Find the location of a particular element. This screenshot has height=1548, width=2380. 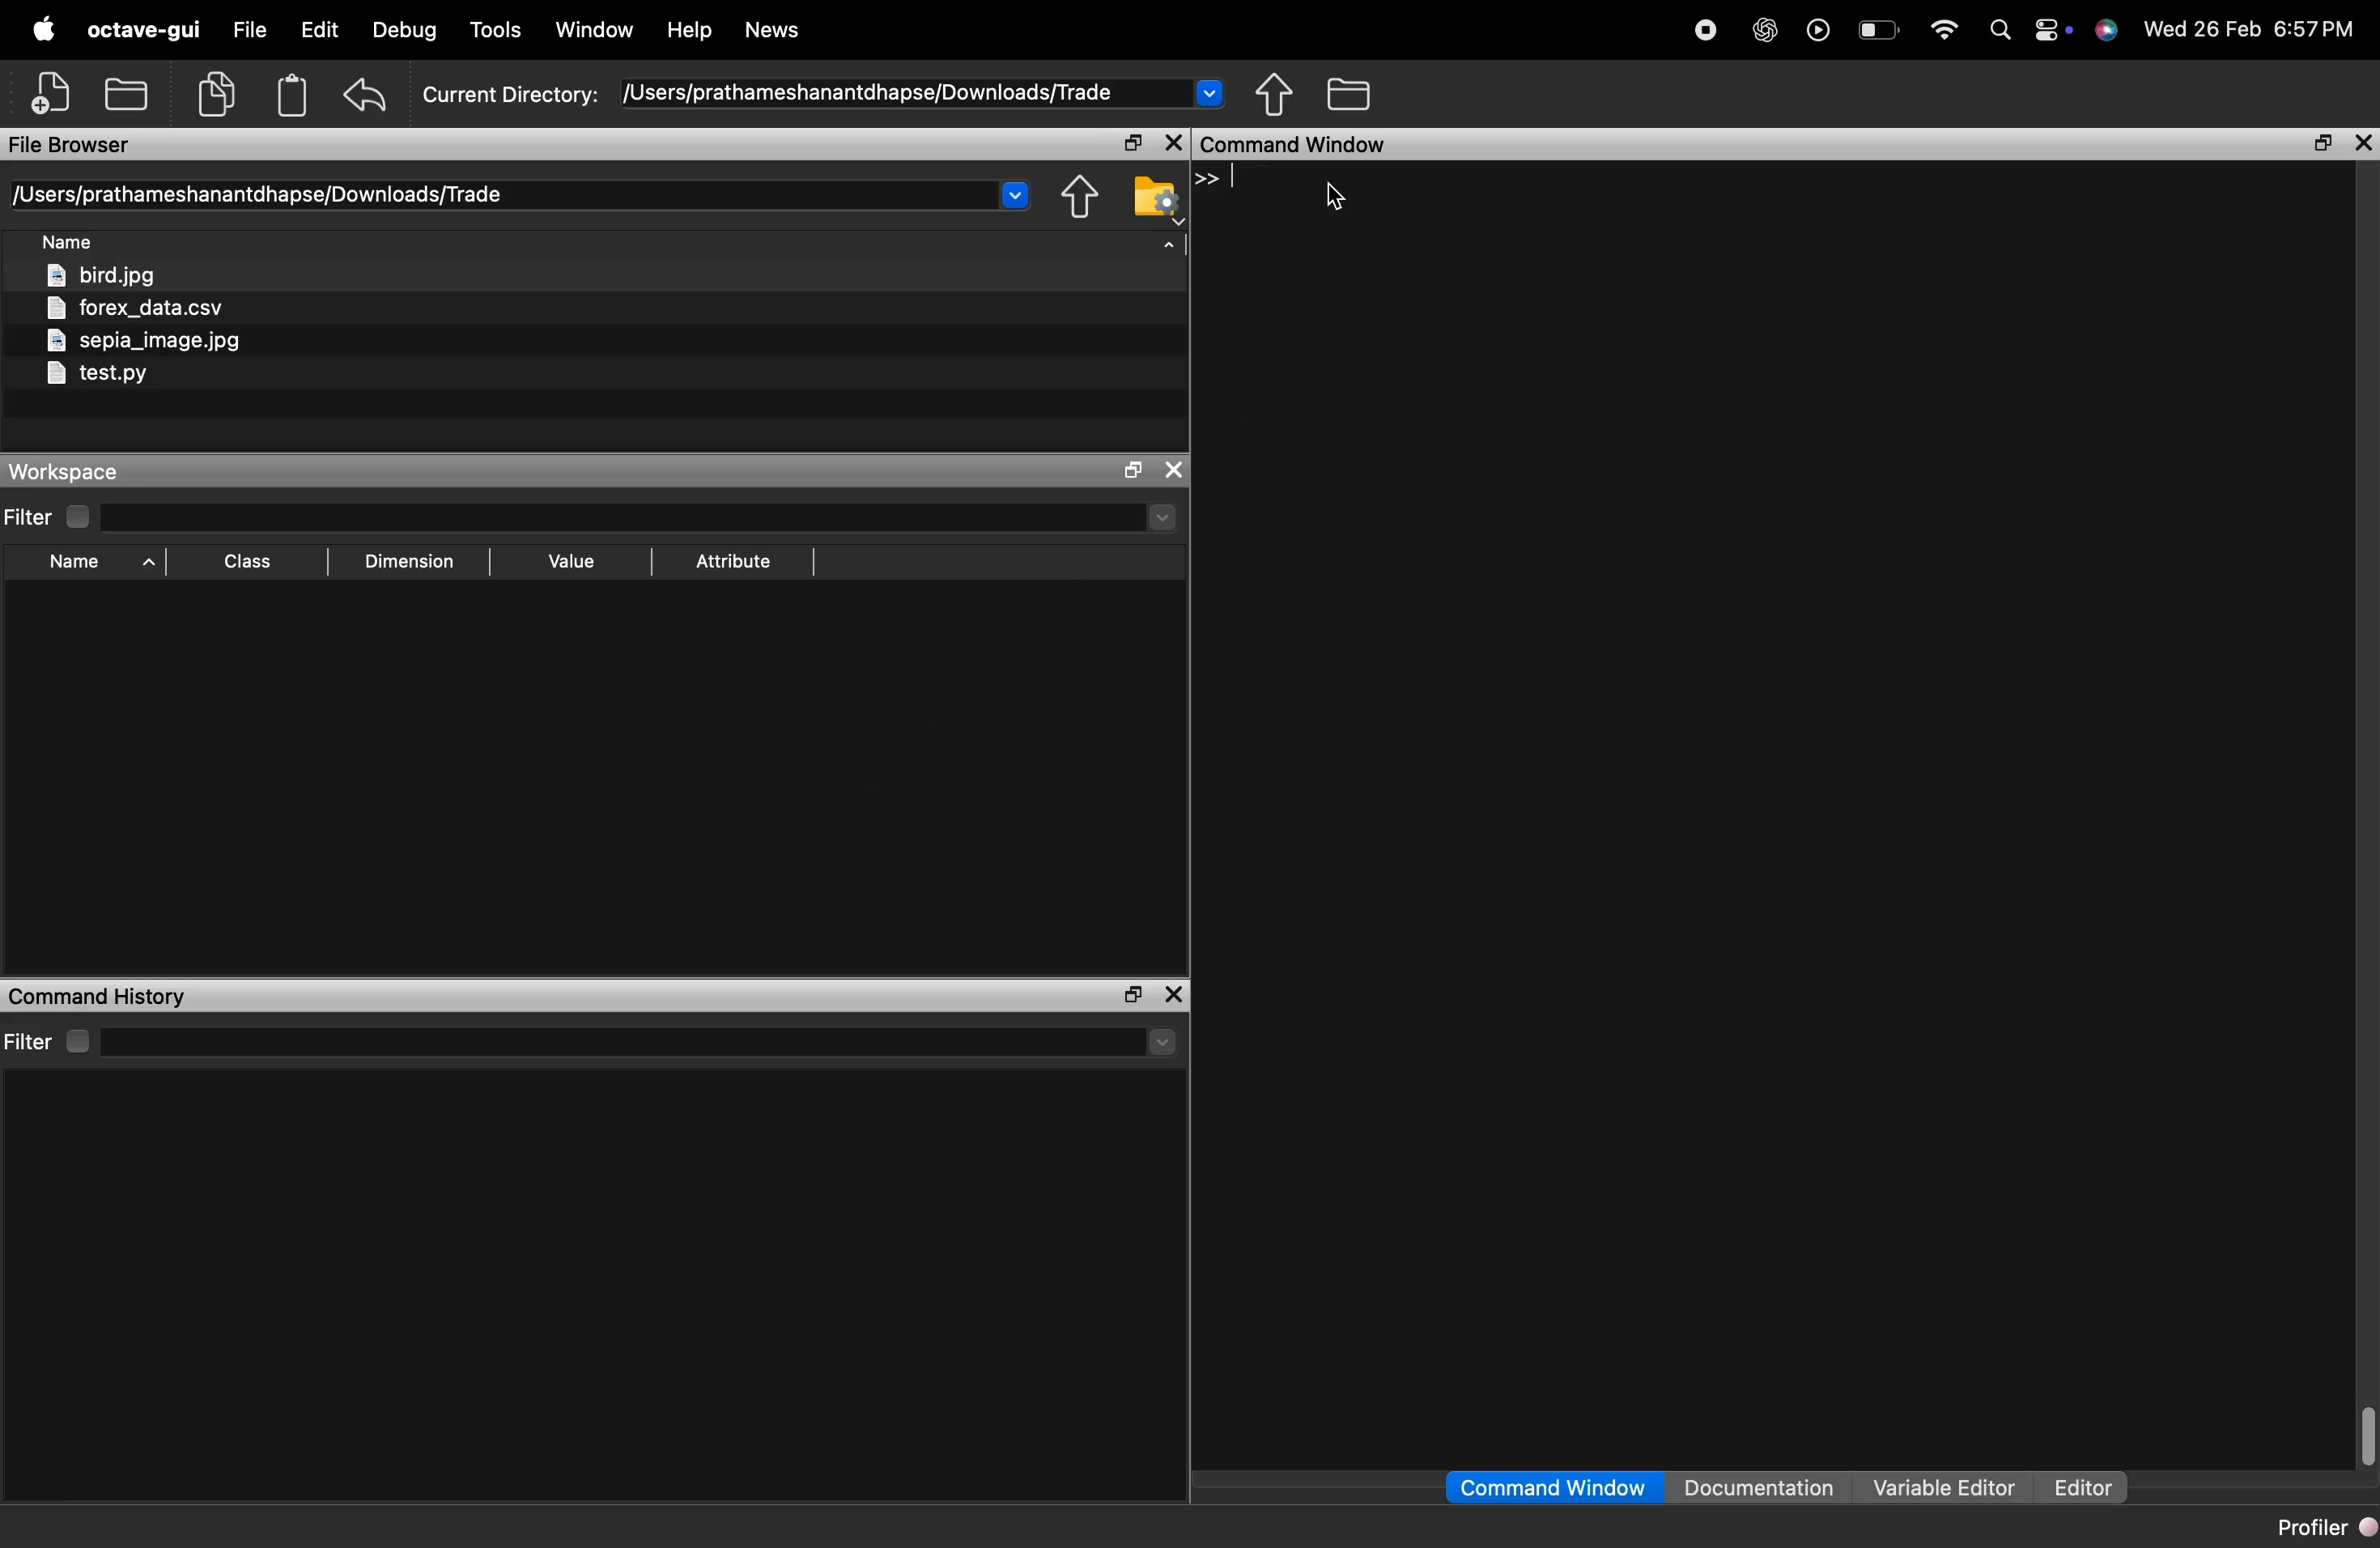

octave-gui is located at coordinates (144, 30).